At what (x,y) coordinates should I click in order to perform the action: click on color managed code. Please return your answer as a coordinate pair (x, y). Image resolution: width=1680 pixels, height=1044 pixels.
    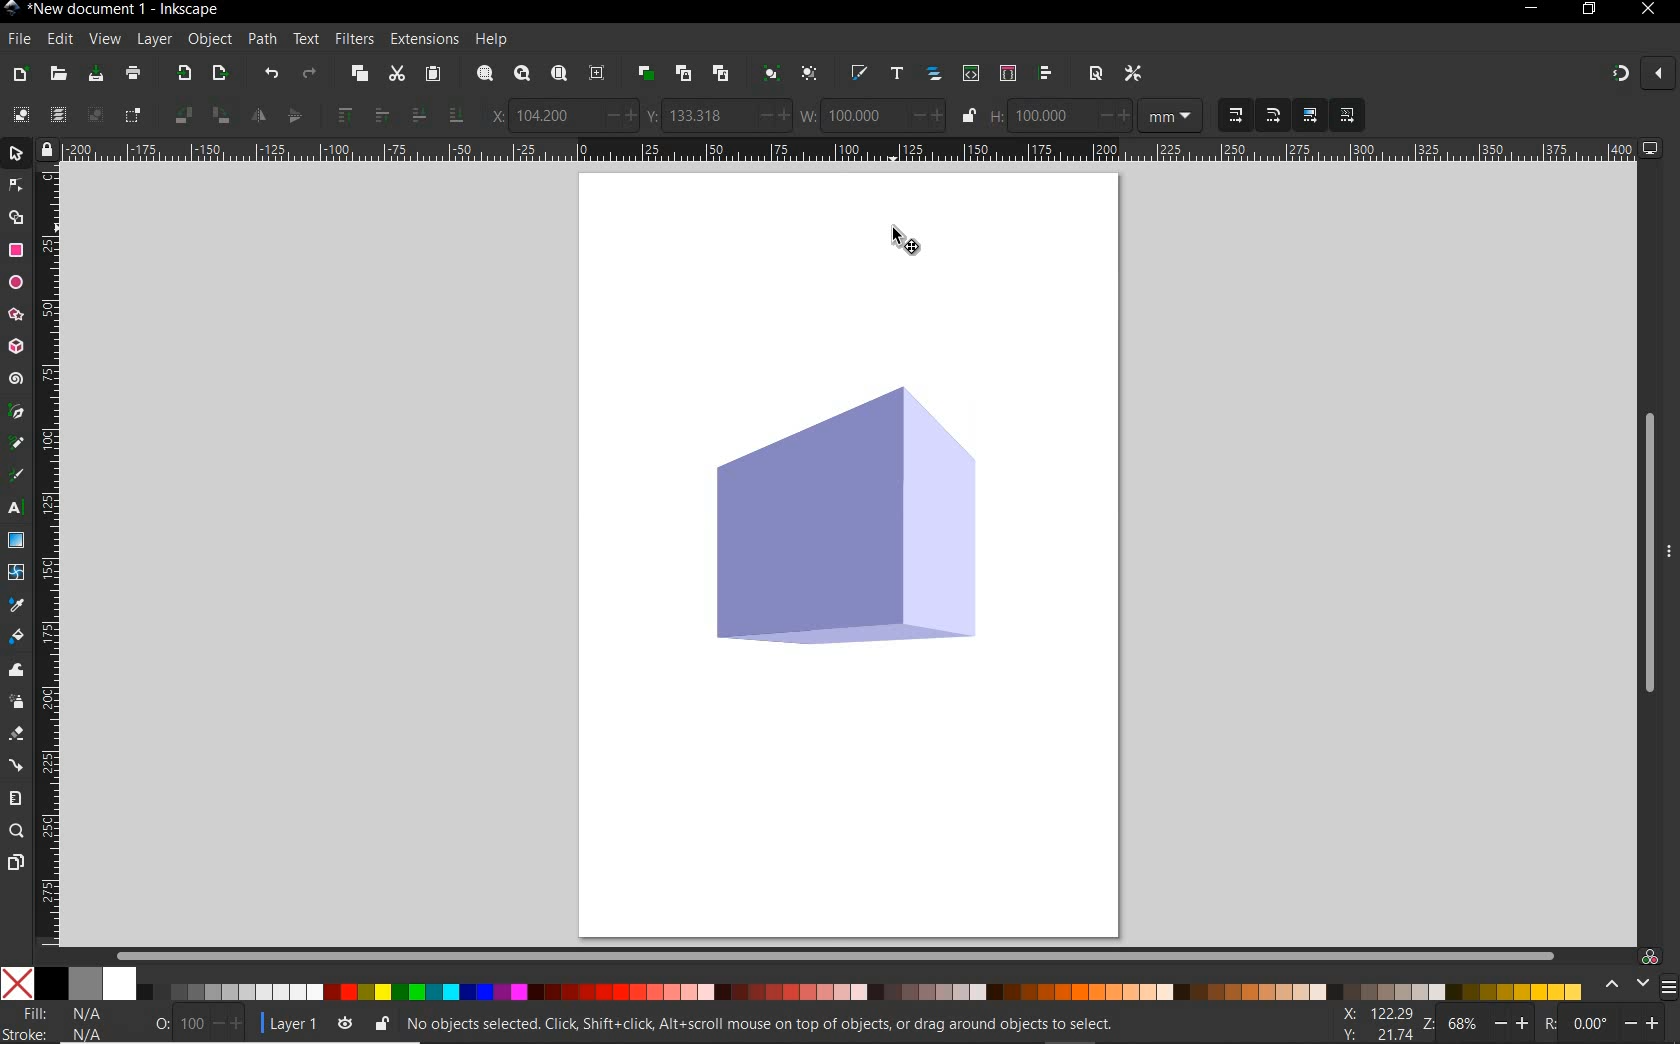
    Looking at the image, I should click on (1650, 958).